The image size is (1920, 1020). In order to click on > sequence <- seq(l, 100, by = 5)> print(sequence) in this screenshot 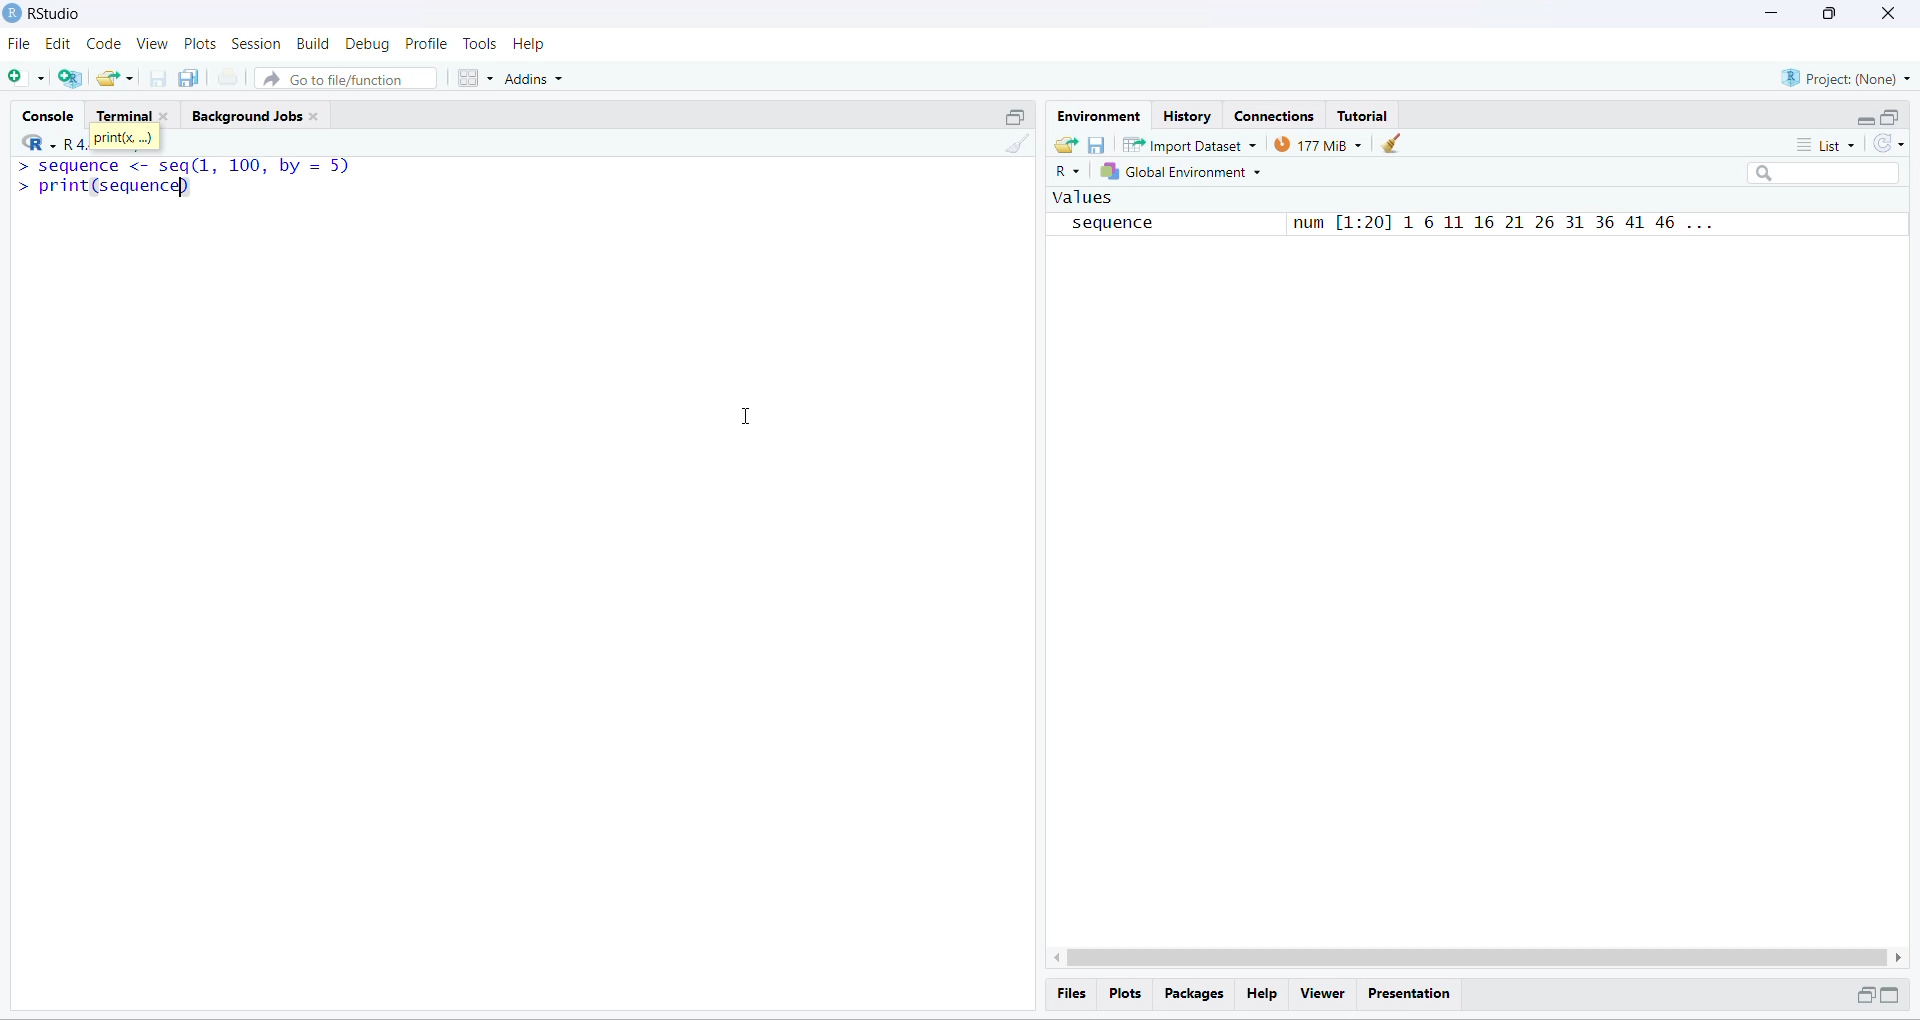, I will do `click(184, 179)`.